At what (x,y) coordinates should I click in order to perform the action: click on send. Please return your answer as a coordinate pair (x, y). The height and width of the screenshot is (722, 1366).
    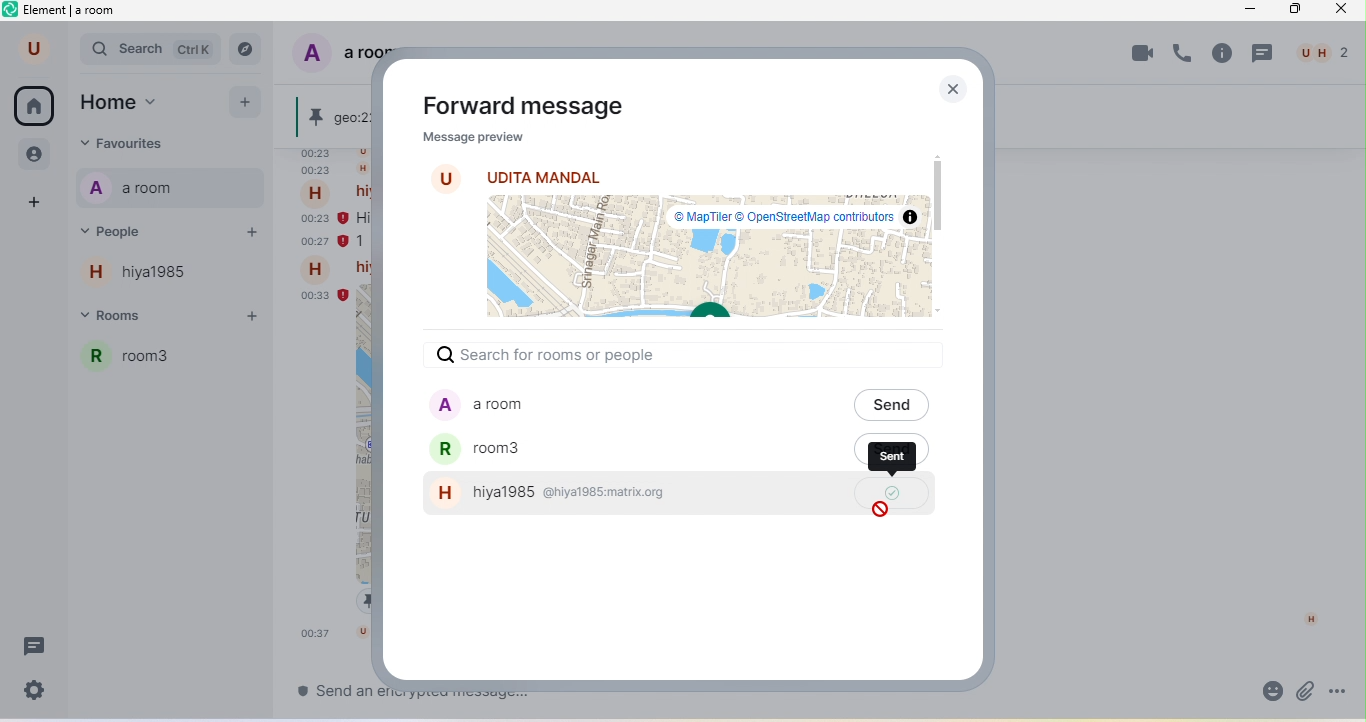
    Looking at the image, I should click on (894, 404).